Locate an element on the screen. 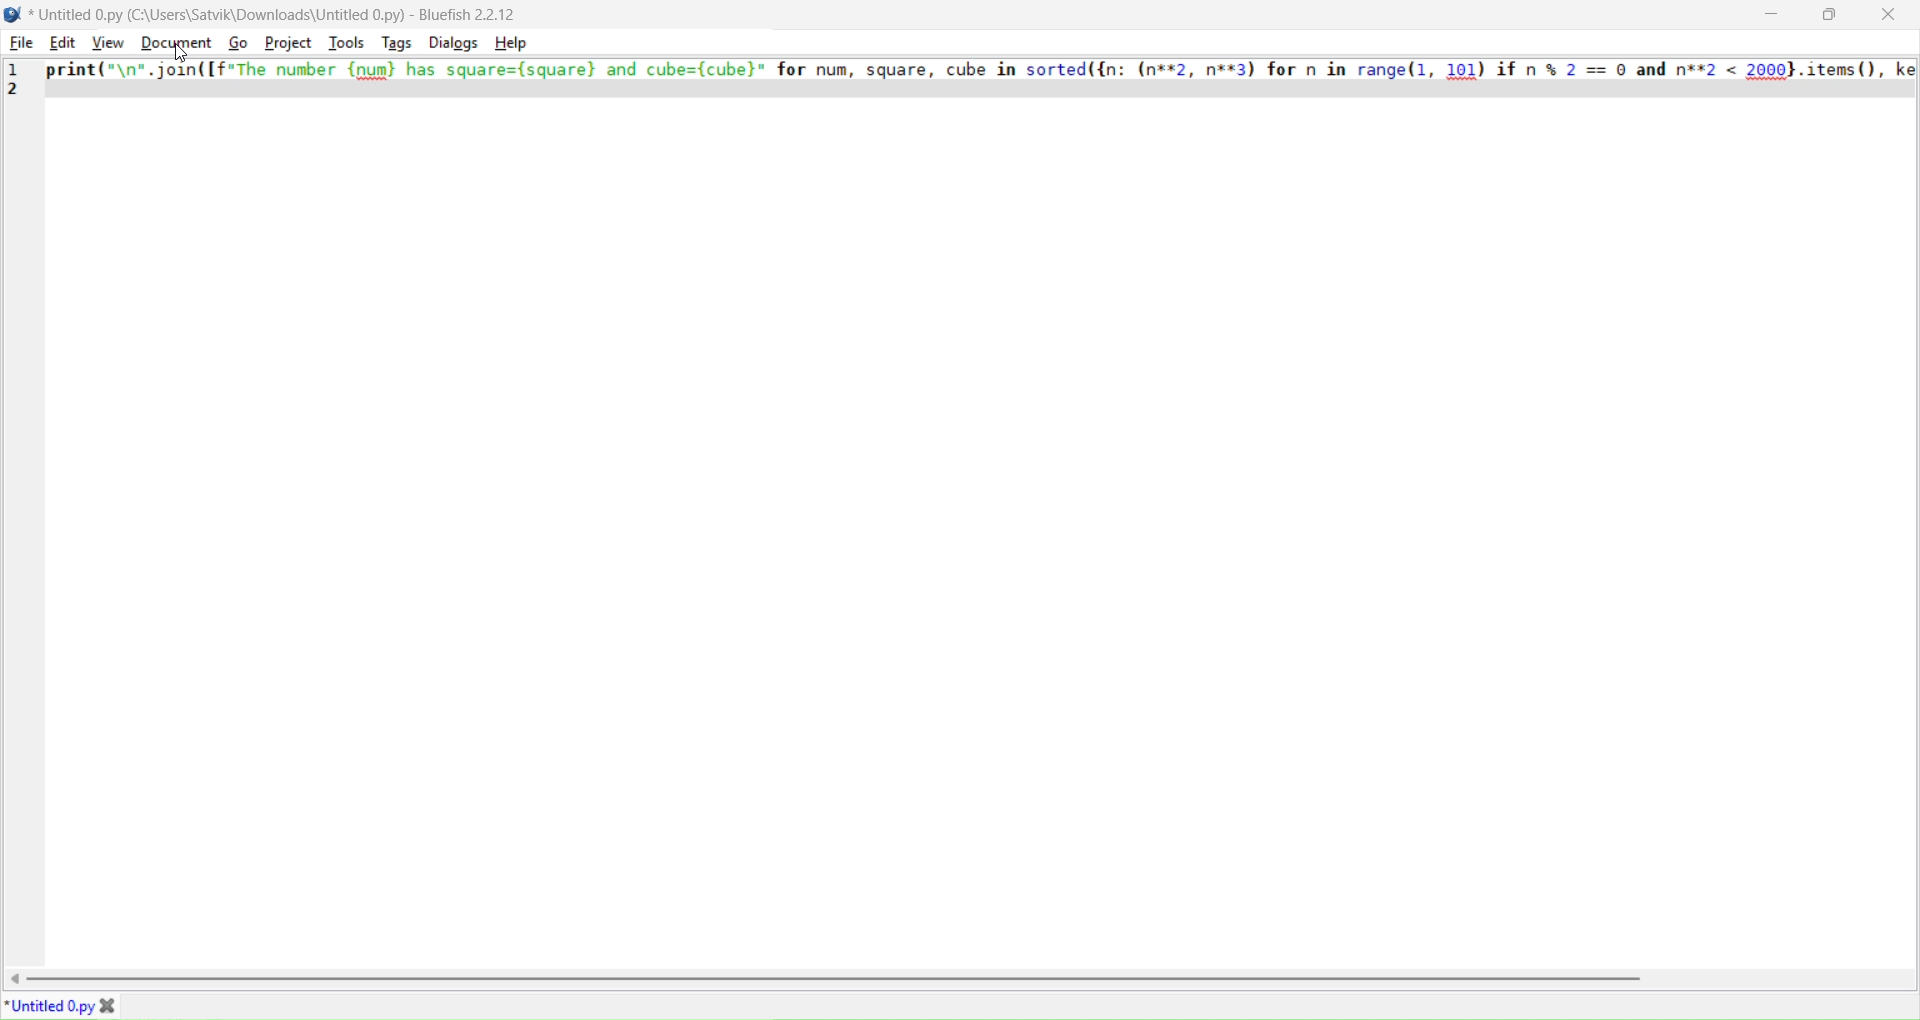 This screenshot has height=1020, width=1920. maximize is located at coordinates (1829, 14).